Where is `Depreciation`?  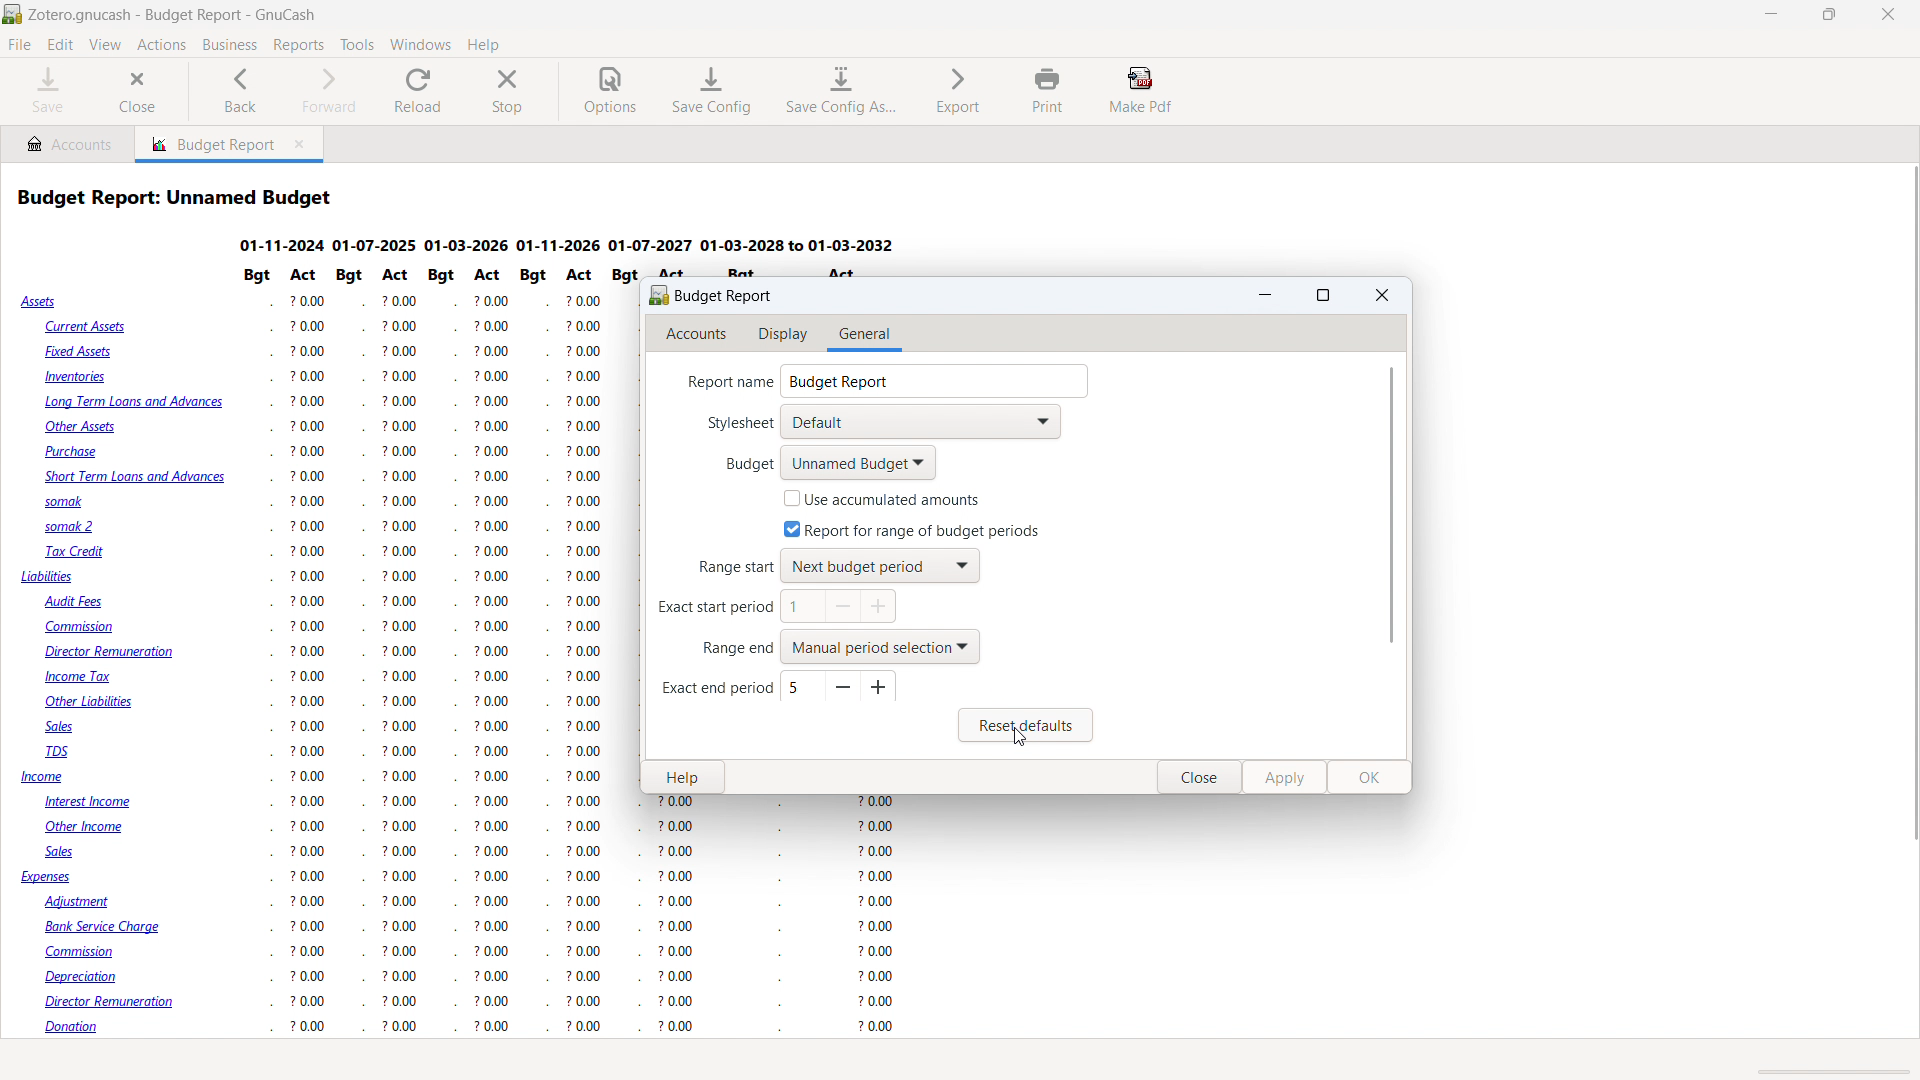
Depreciation is located at coordinates (90, 977).